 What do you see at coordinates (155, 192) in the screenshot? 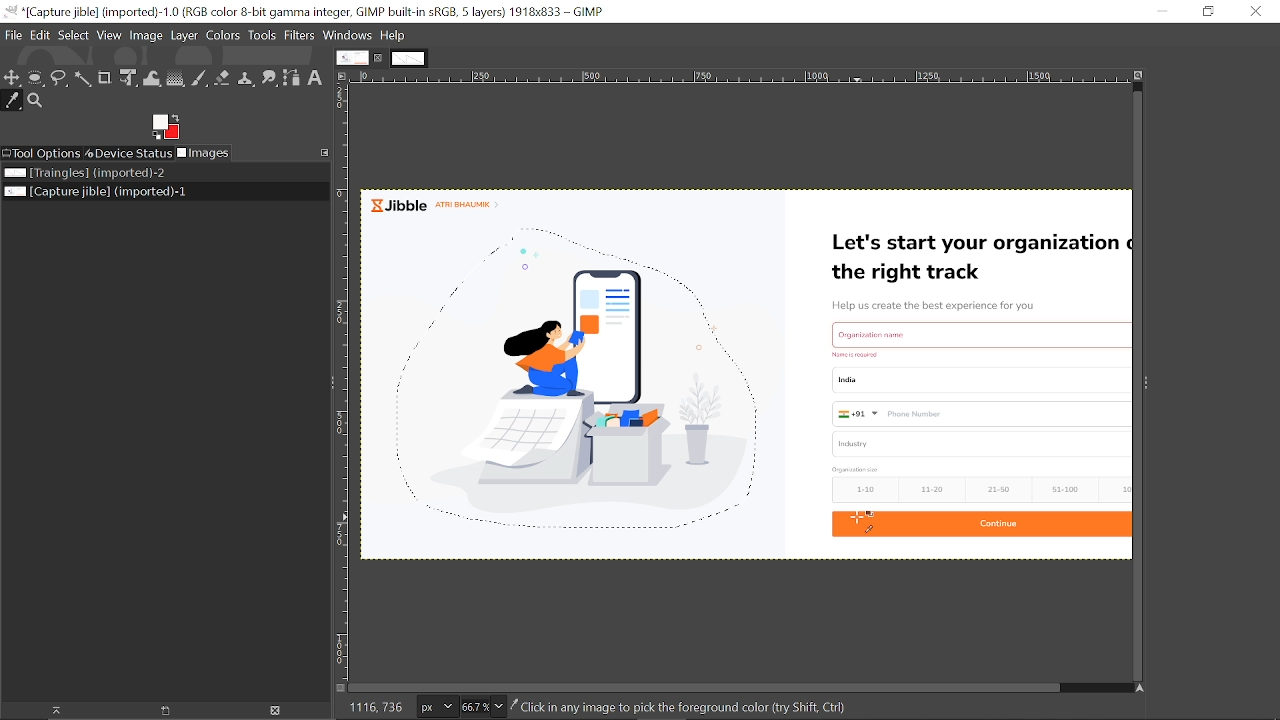
I see `Current image file` at bounding box center [155, 192].